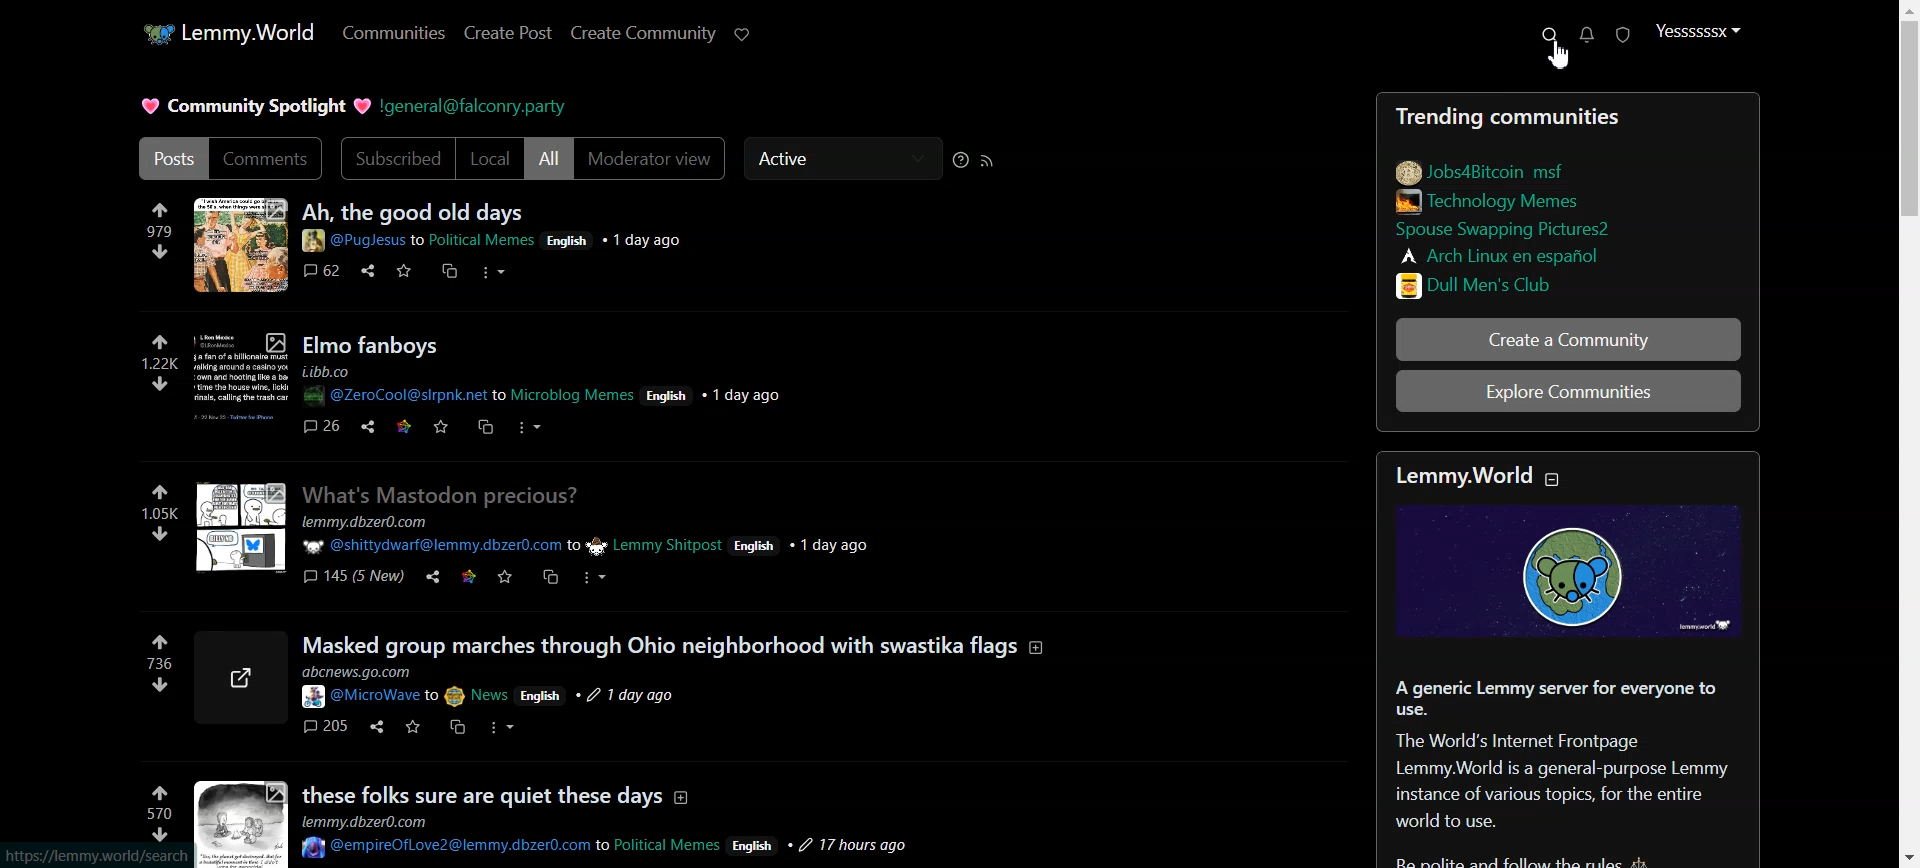 Image resolution: width=1920 pixels, height=868 pixels. Describe the element at coordinates (475, 105) in the screenshot. I see `Hyperlink` at that location.